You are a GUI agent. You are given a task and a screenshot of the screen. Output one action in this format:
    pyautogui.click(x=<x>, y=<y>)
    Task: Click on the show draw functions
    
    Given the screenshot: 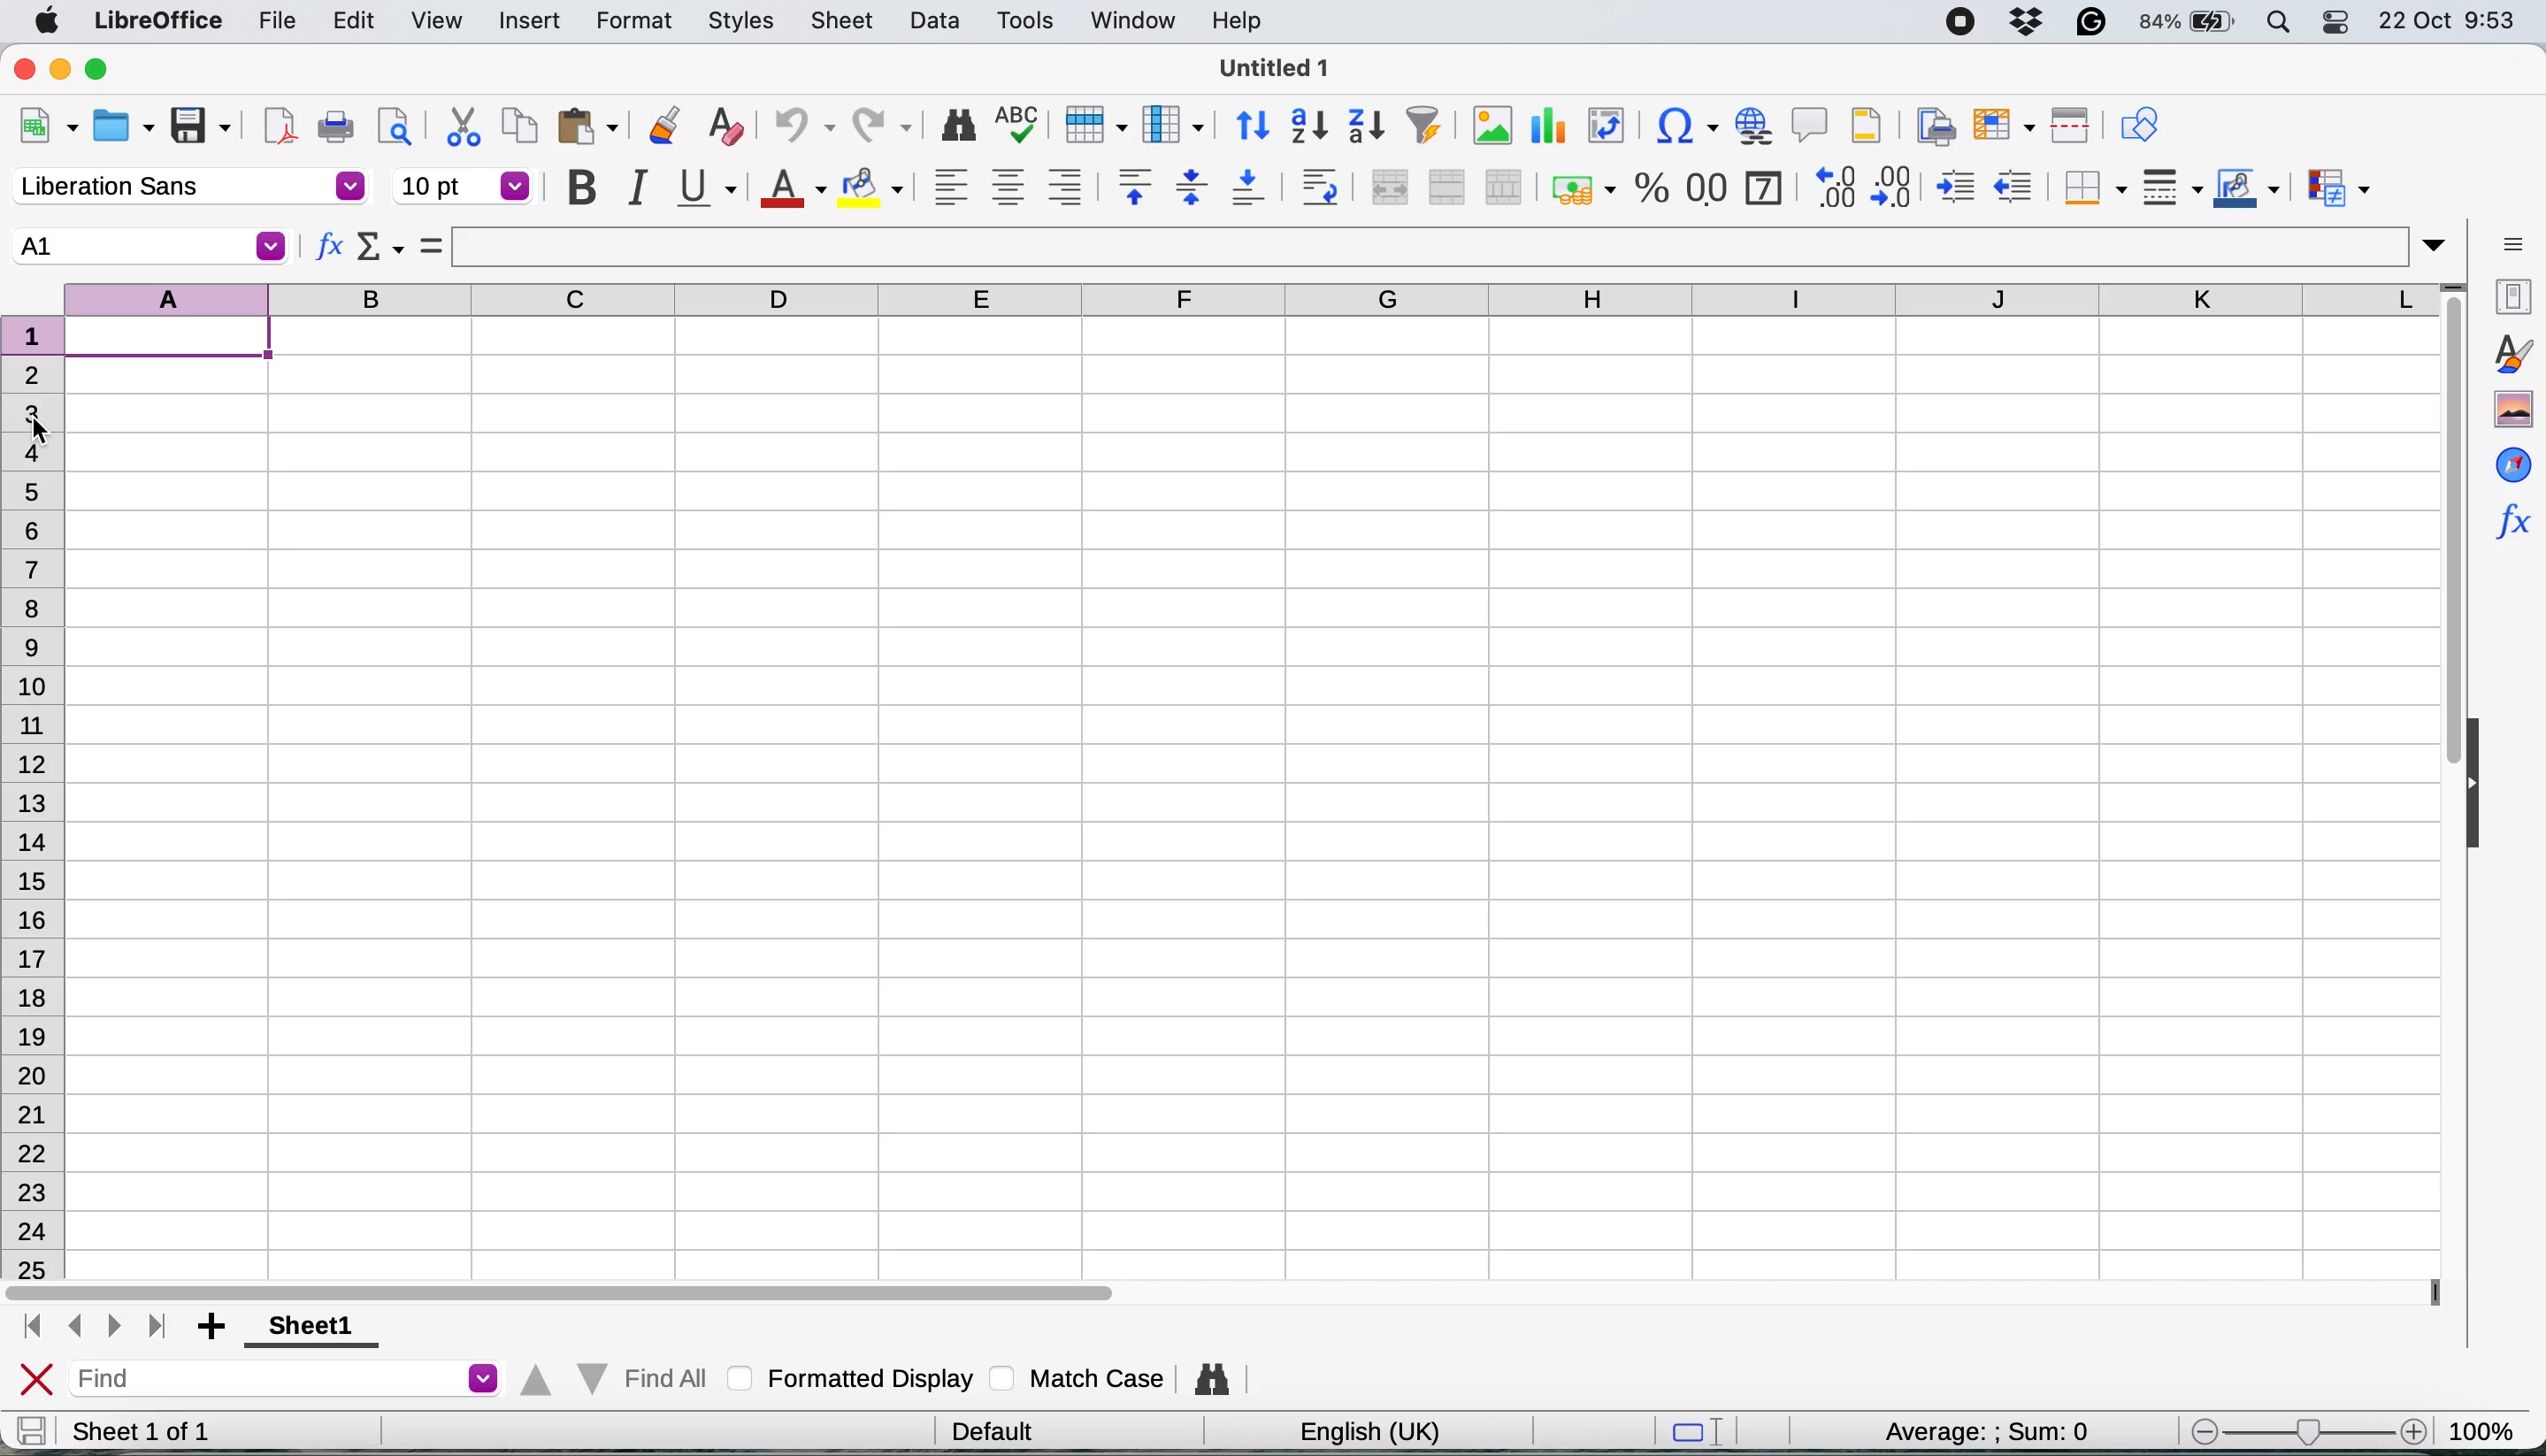 What is the action you would take?
    pyautogui.click(x=2139, y=122)
    